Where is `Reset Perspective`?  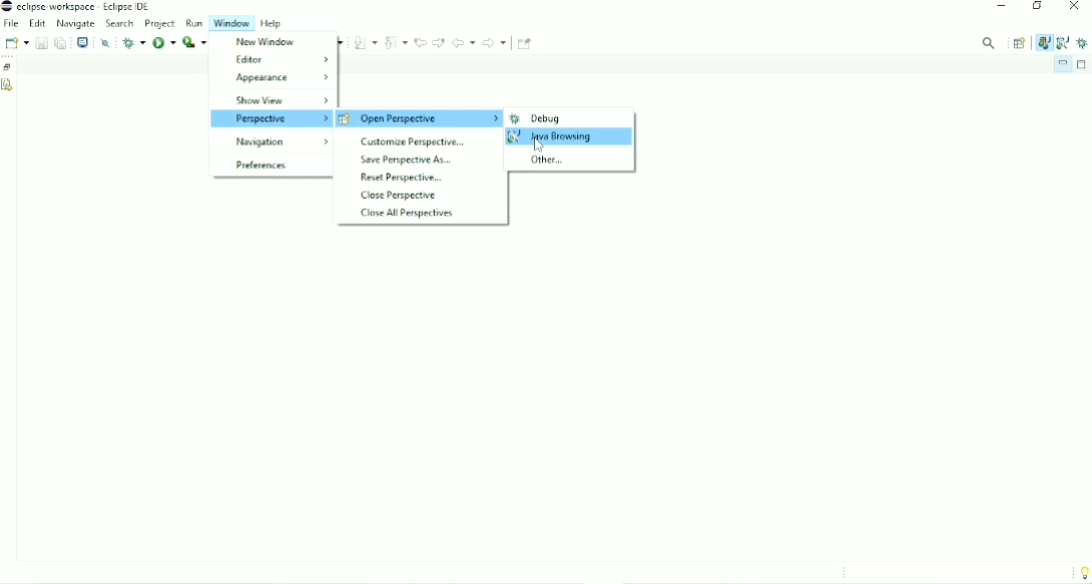 Reset Perspective is located at coordinates (399, 178).